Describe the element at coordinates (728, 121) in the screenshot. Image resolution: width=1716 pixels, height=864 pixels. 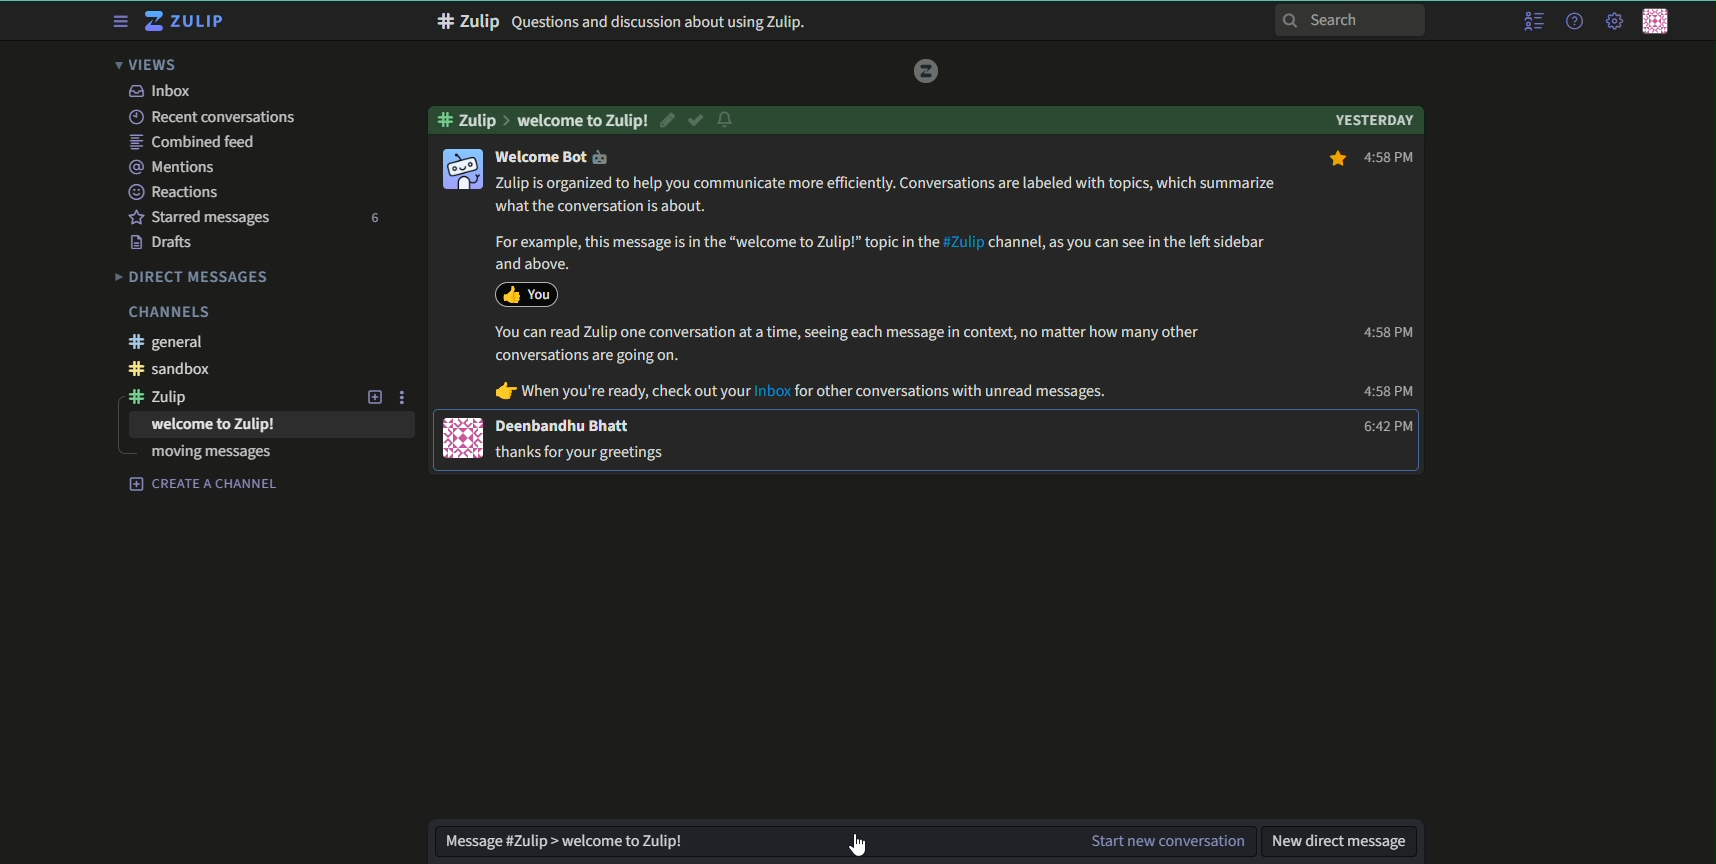
I see `notification` at that location.